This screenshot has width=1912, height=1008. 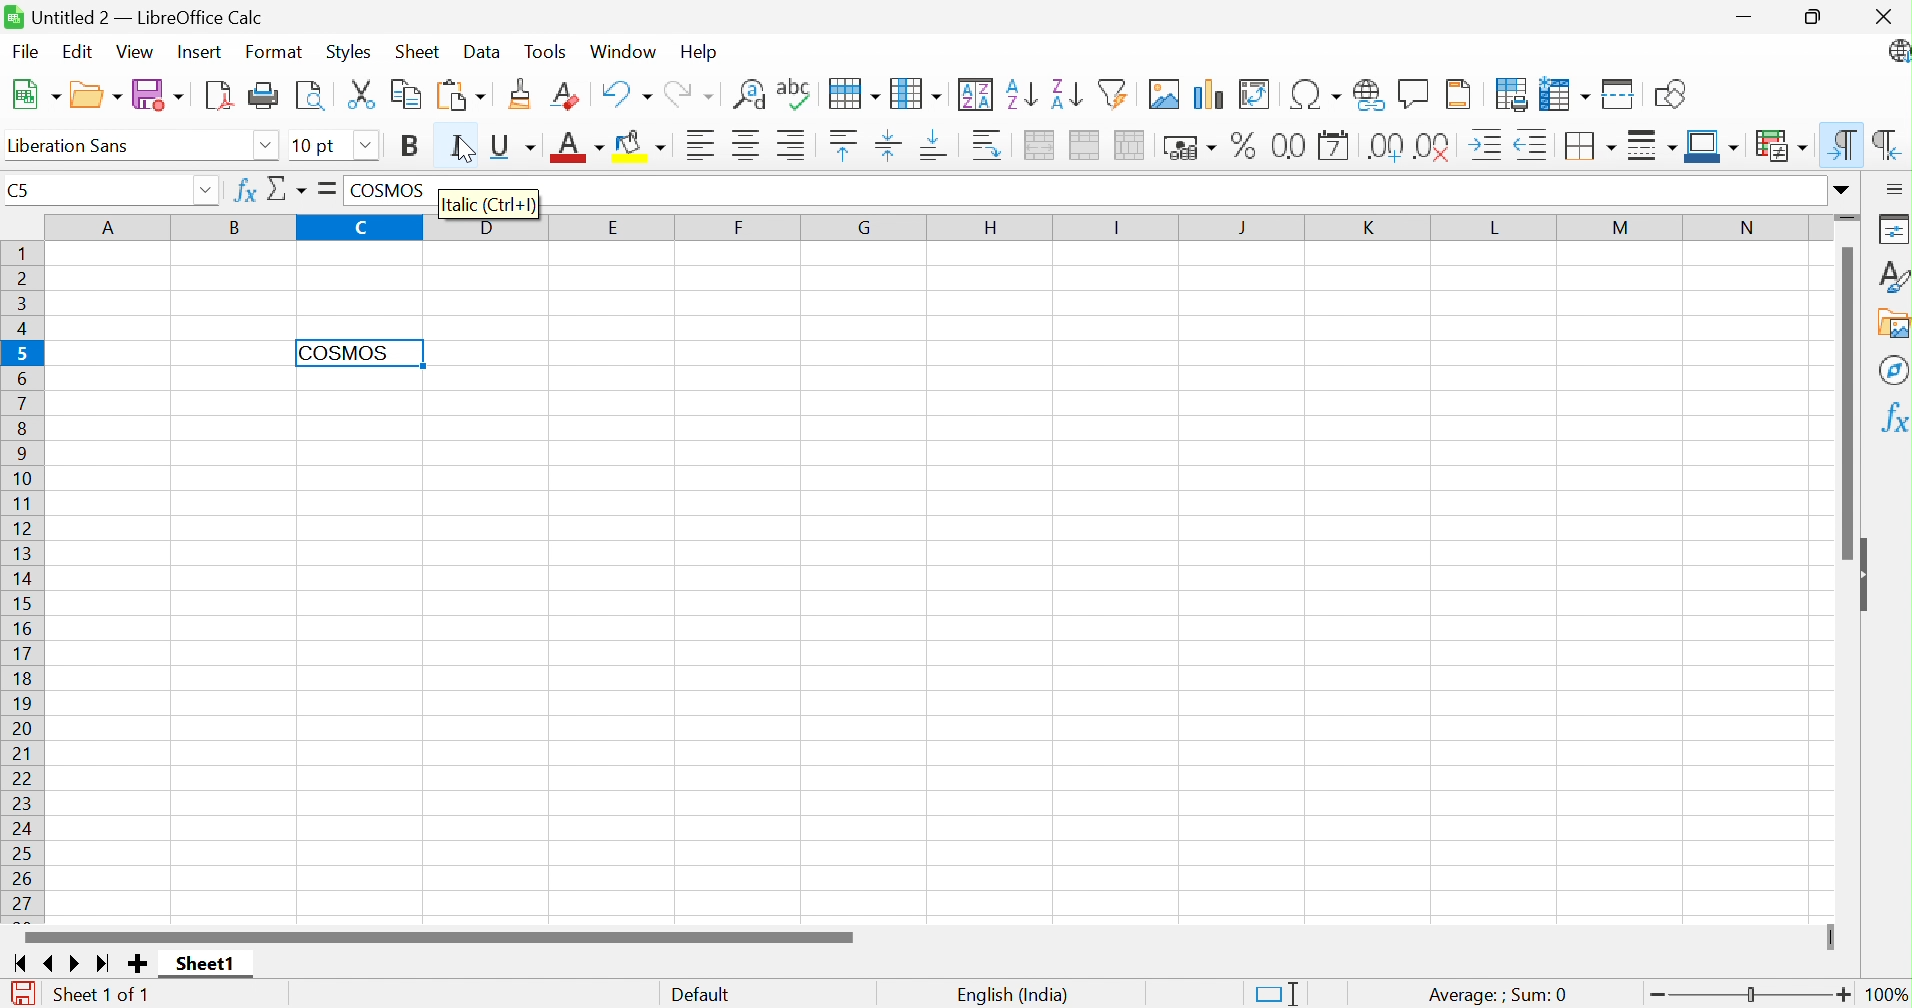 What do you see at coordinates (1619, 94) in the screenshot?
I see `Split windows` at bounding box center [1619, 94].